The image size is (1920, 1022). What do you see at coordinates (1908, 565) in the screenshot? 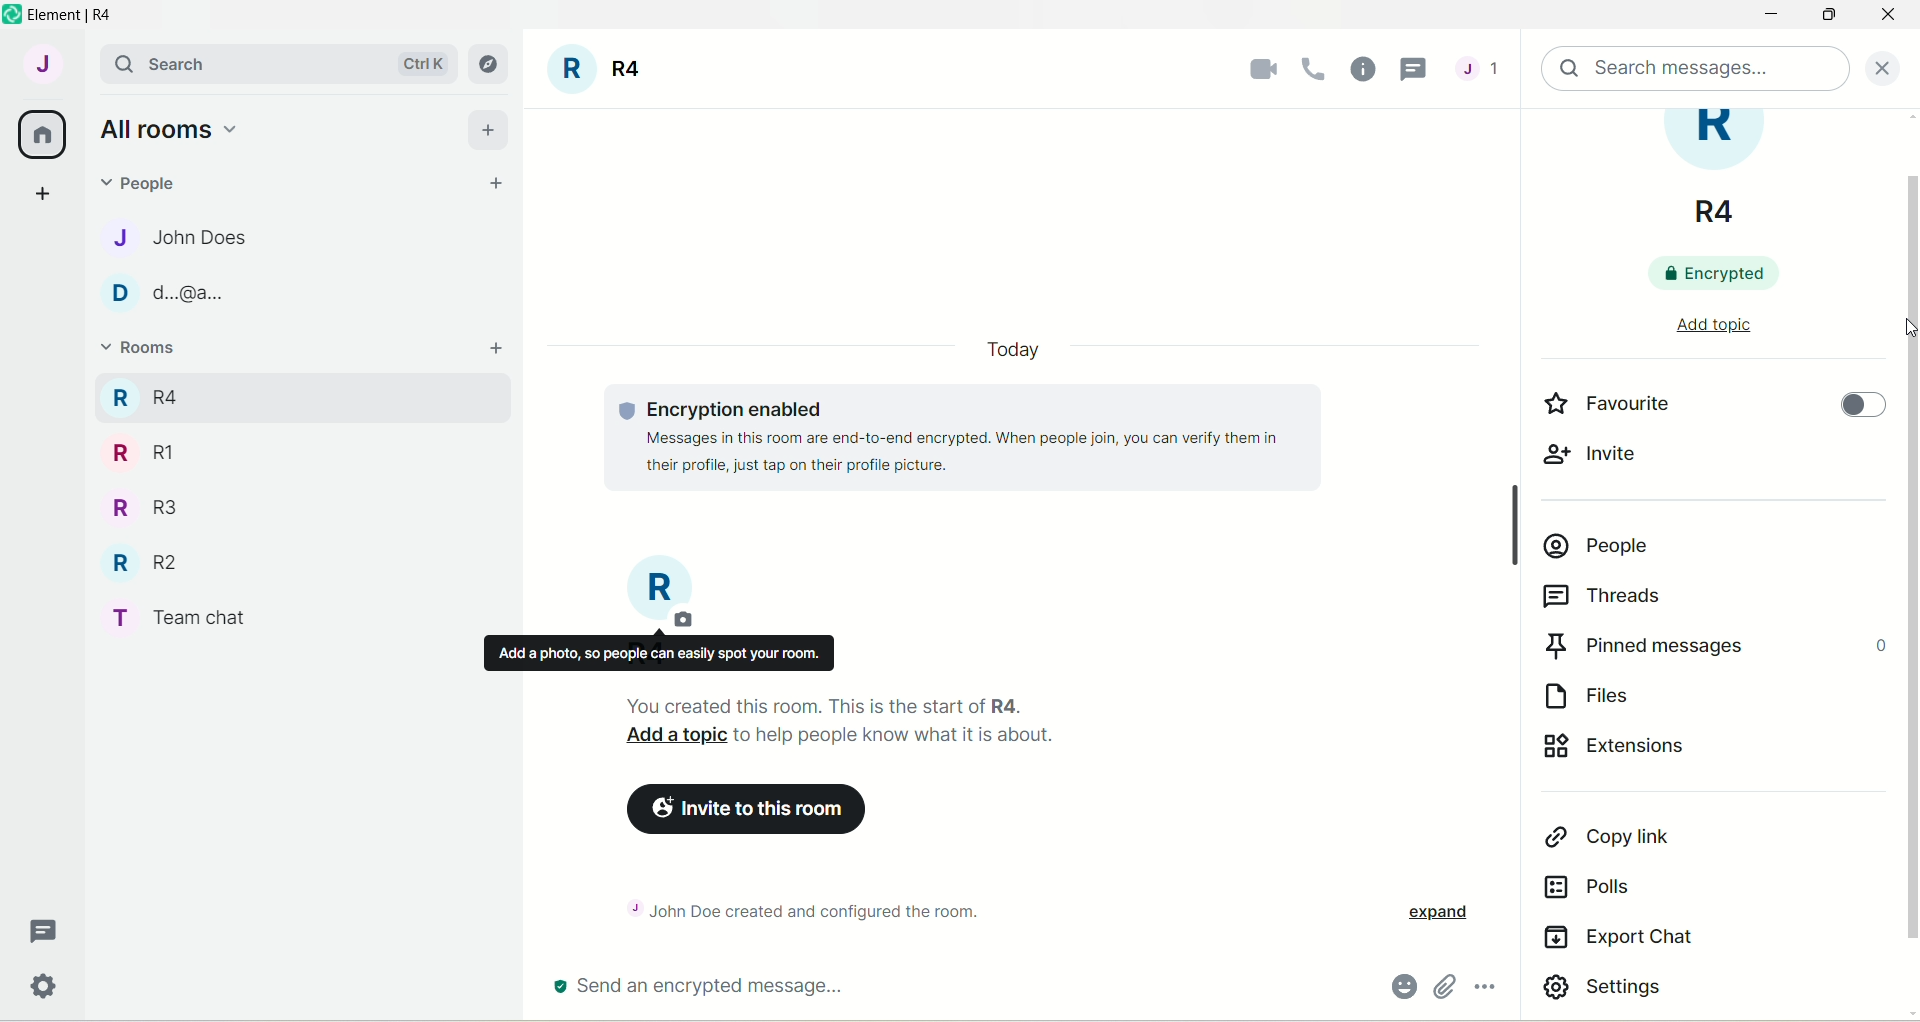
I see `vertical scroll bar` at bounding box center [1908, 565].